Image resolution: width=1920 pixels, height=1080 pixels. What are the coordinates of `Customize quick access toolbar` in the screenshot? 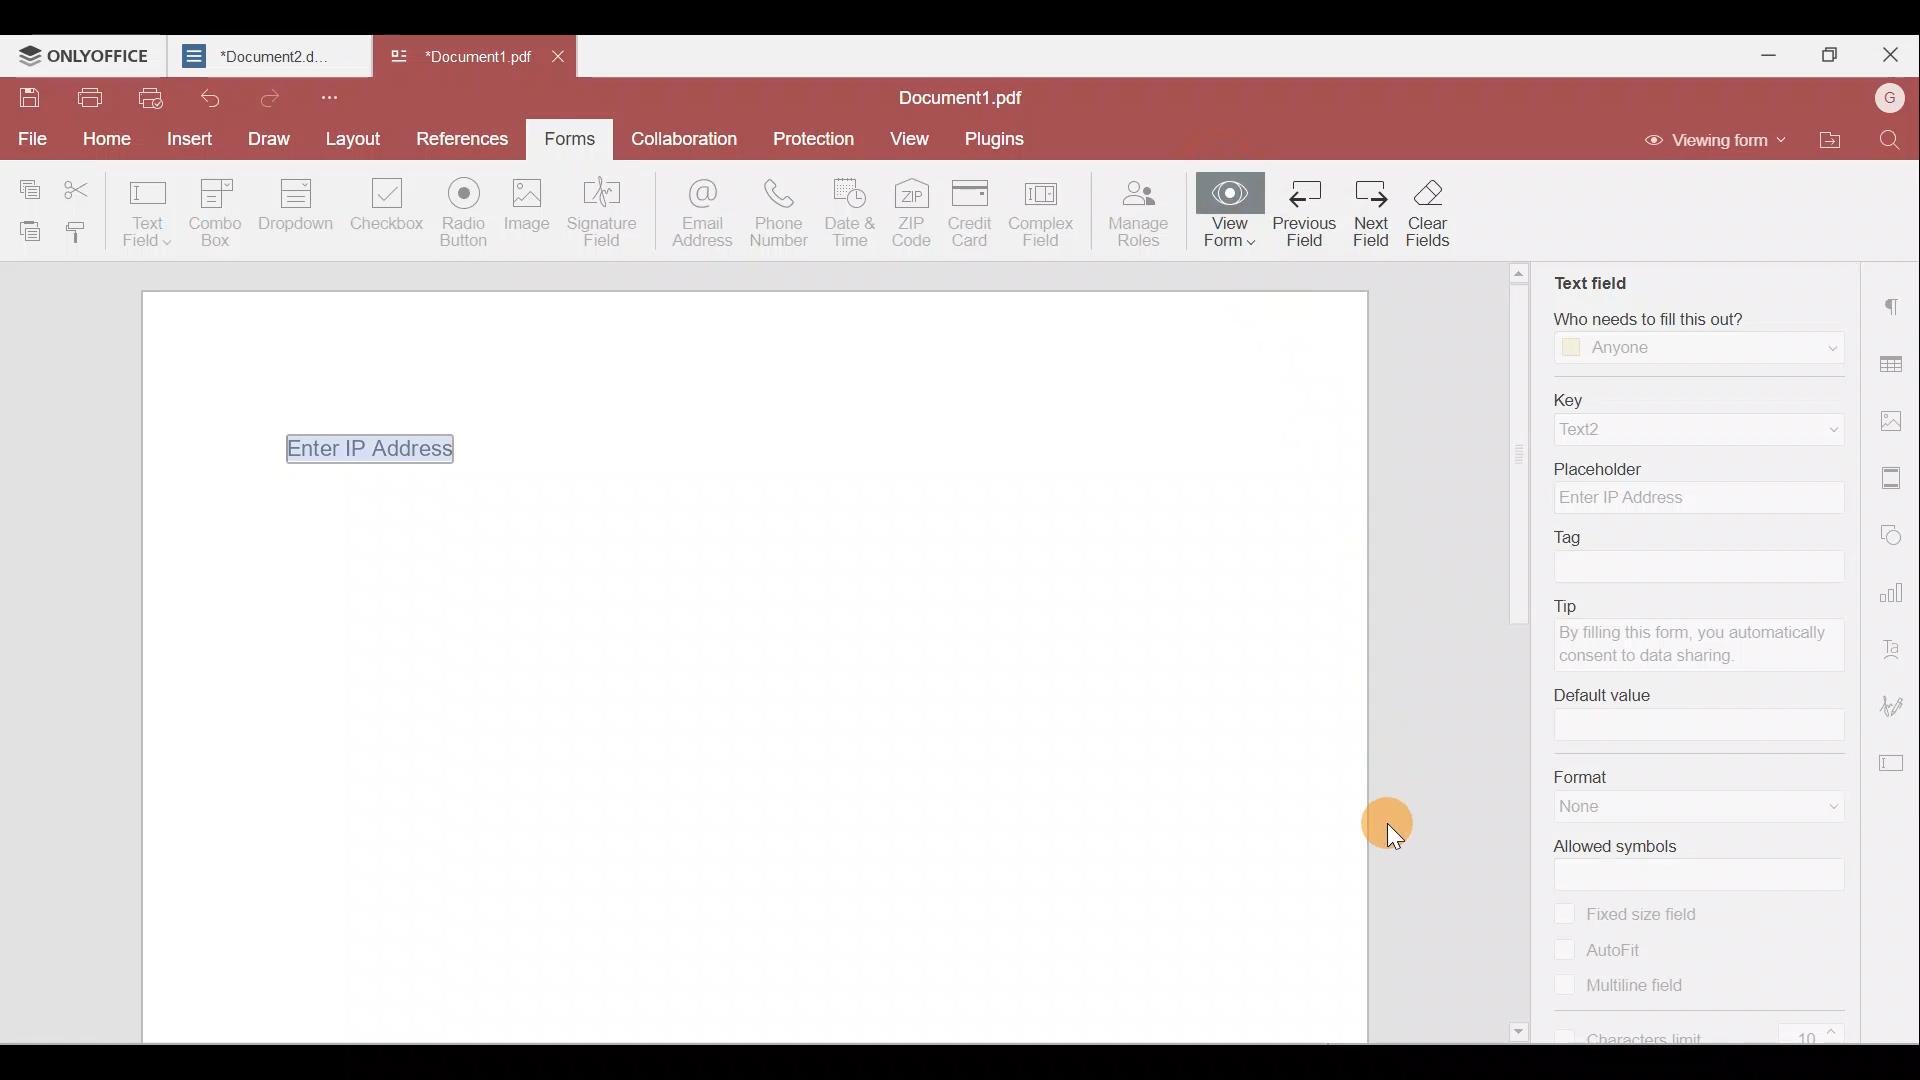 It's located at (336, 96).